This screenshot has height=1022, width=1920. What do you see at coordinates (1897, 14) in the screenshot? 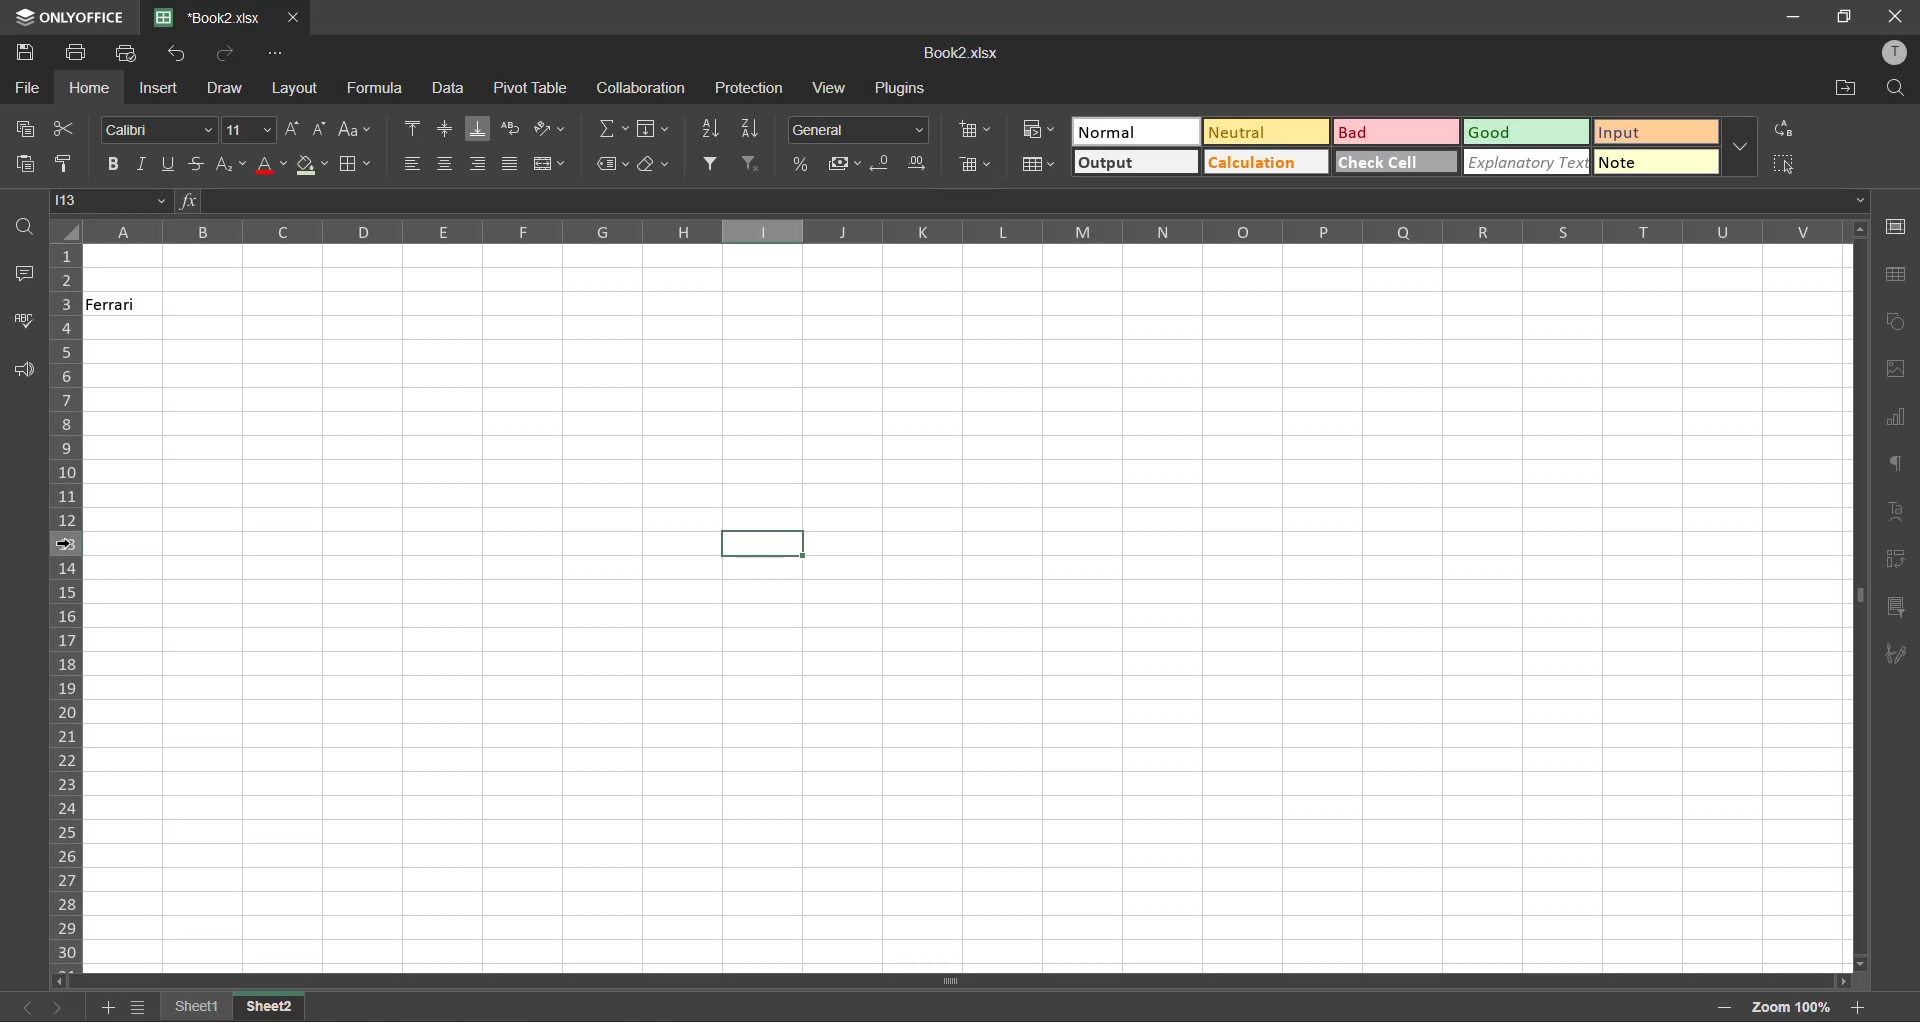
I see `close` at bounding box center [1897, 14].